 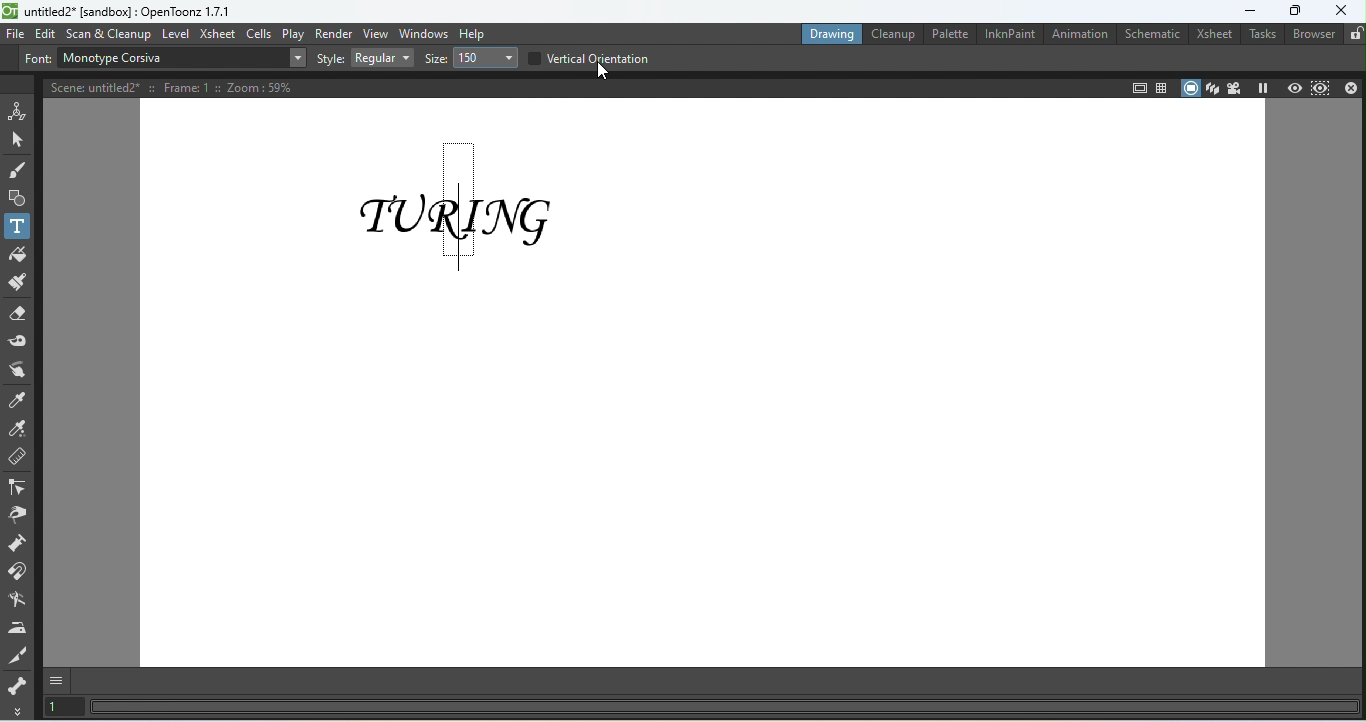 What do you see at coordinates (290, 34) in the screenshot?
I see `Play` at bounding box center [290, 34].